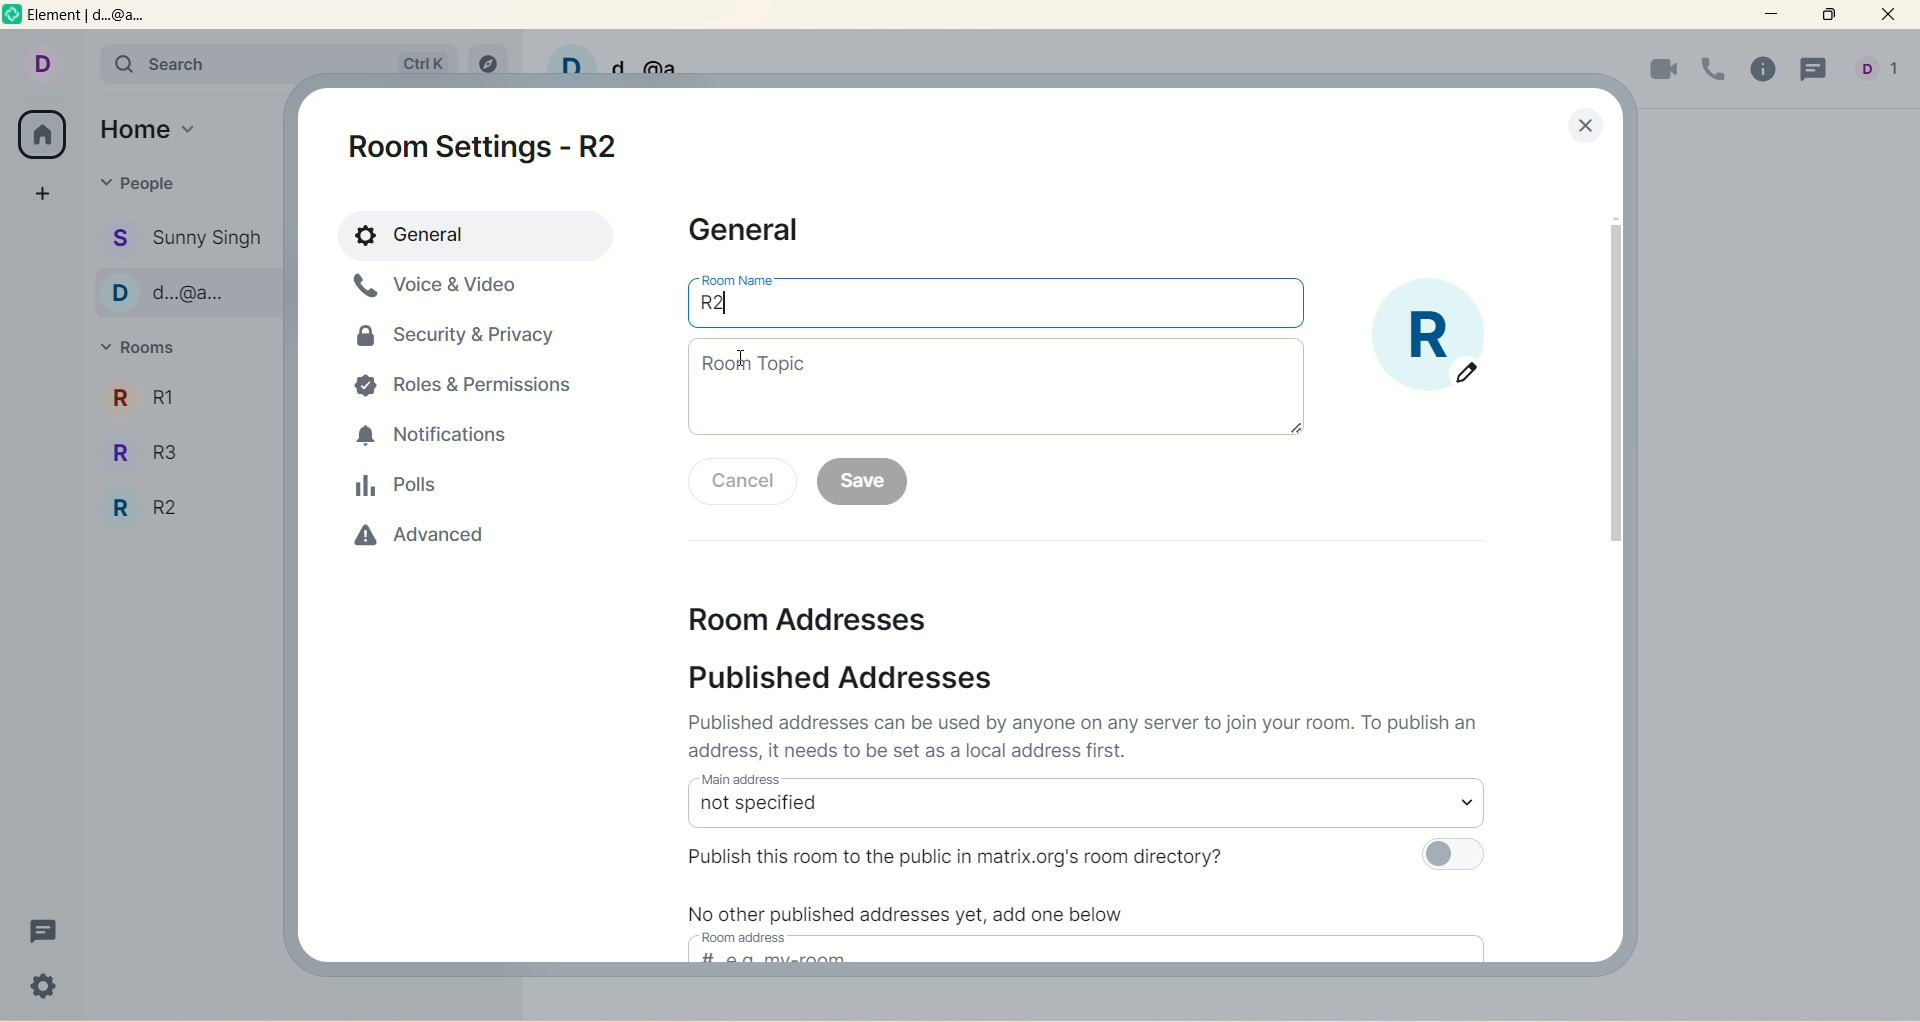 The height and width of the screenshot is (1022, 1920). Describe the element at coordinates (916, 911) in the screenshot. I see `text` at that location.